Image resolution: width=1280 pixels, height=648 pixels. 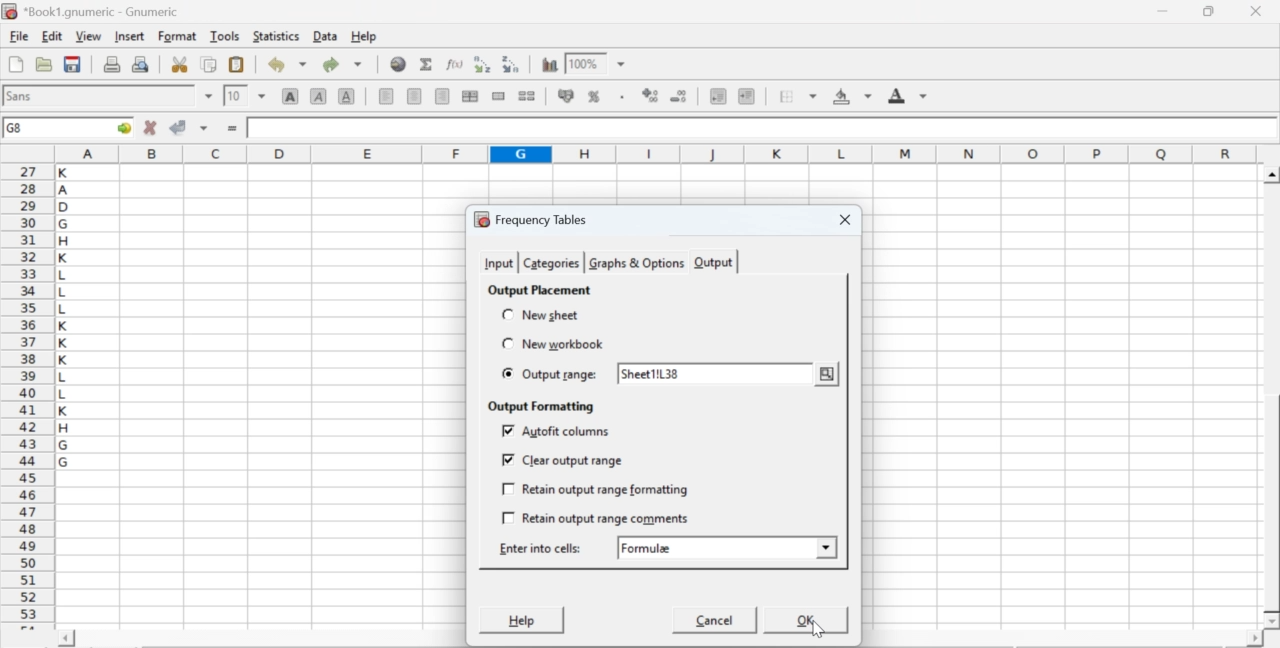 I want to click on print preview, so click(x=141, y=63).